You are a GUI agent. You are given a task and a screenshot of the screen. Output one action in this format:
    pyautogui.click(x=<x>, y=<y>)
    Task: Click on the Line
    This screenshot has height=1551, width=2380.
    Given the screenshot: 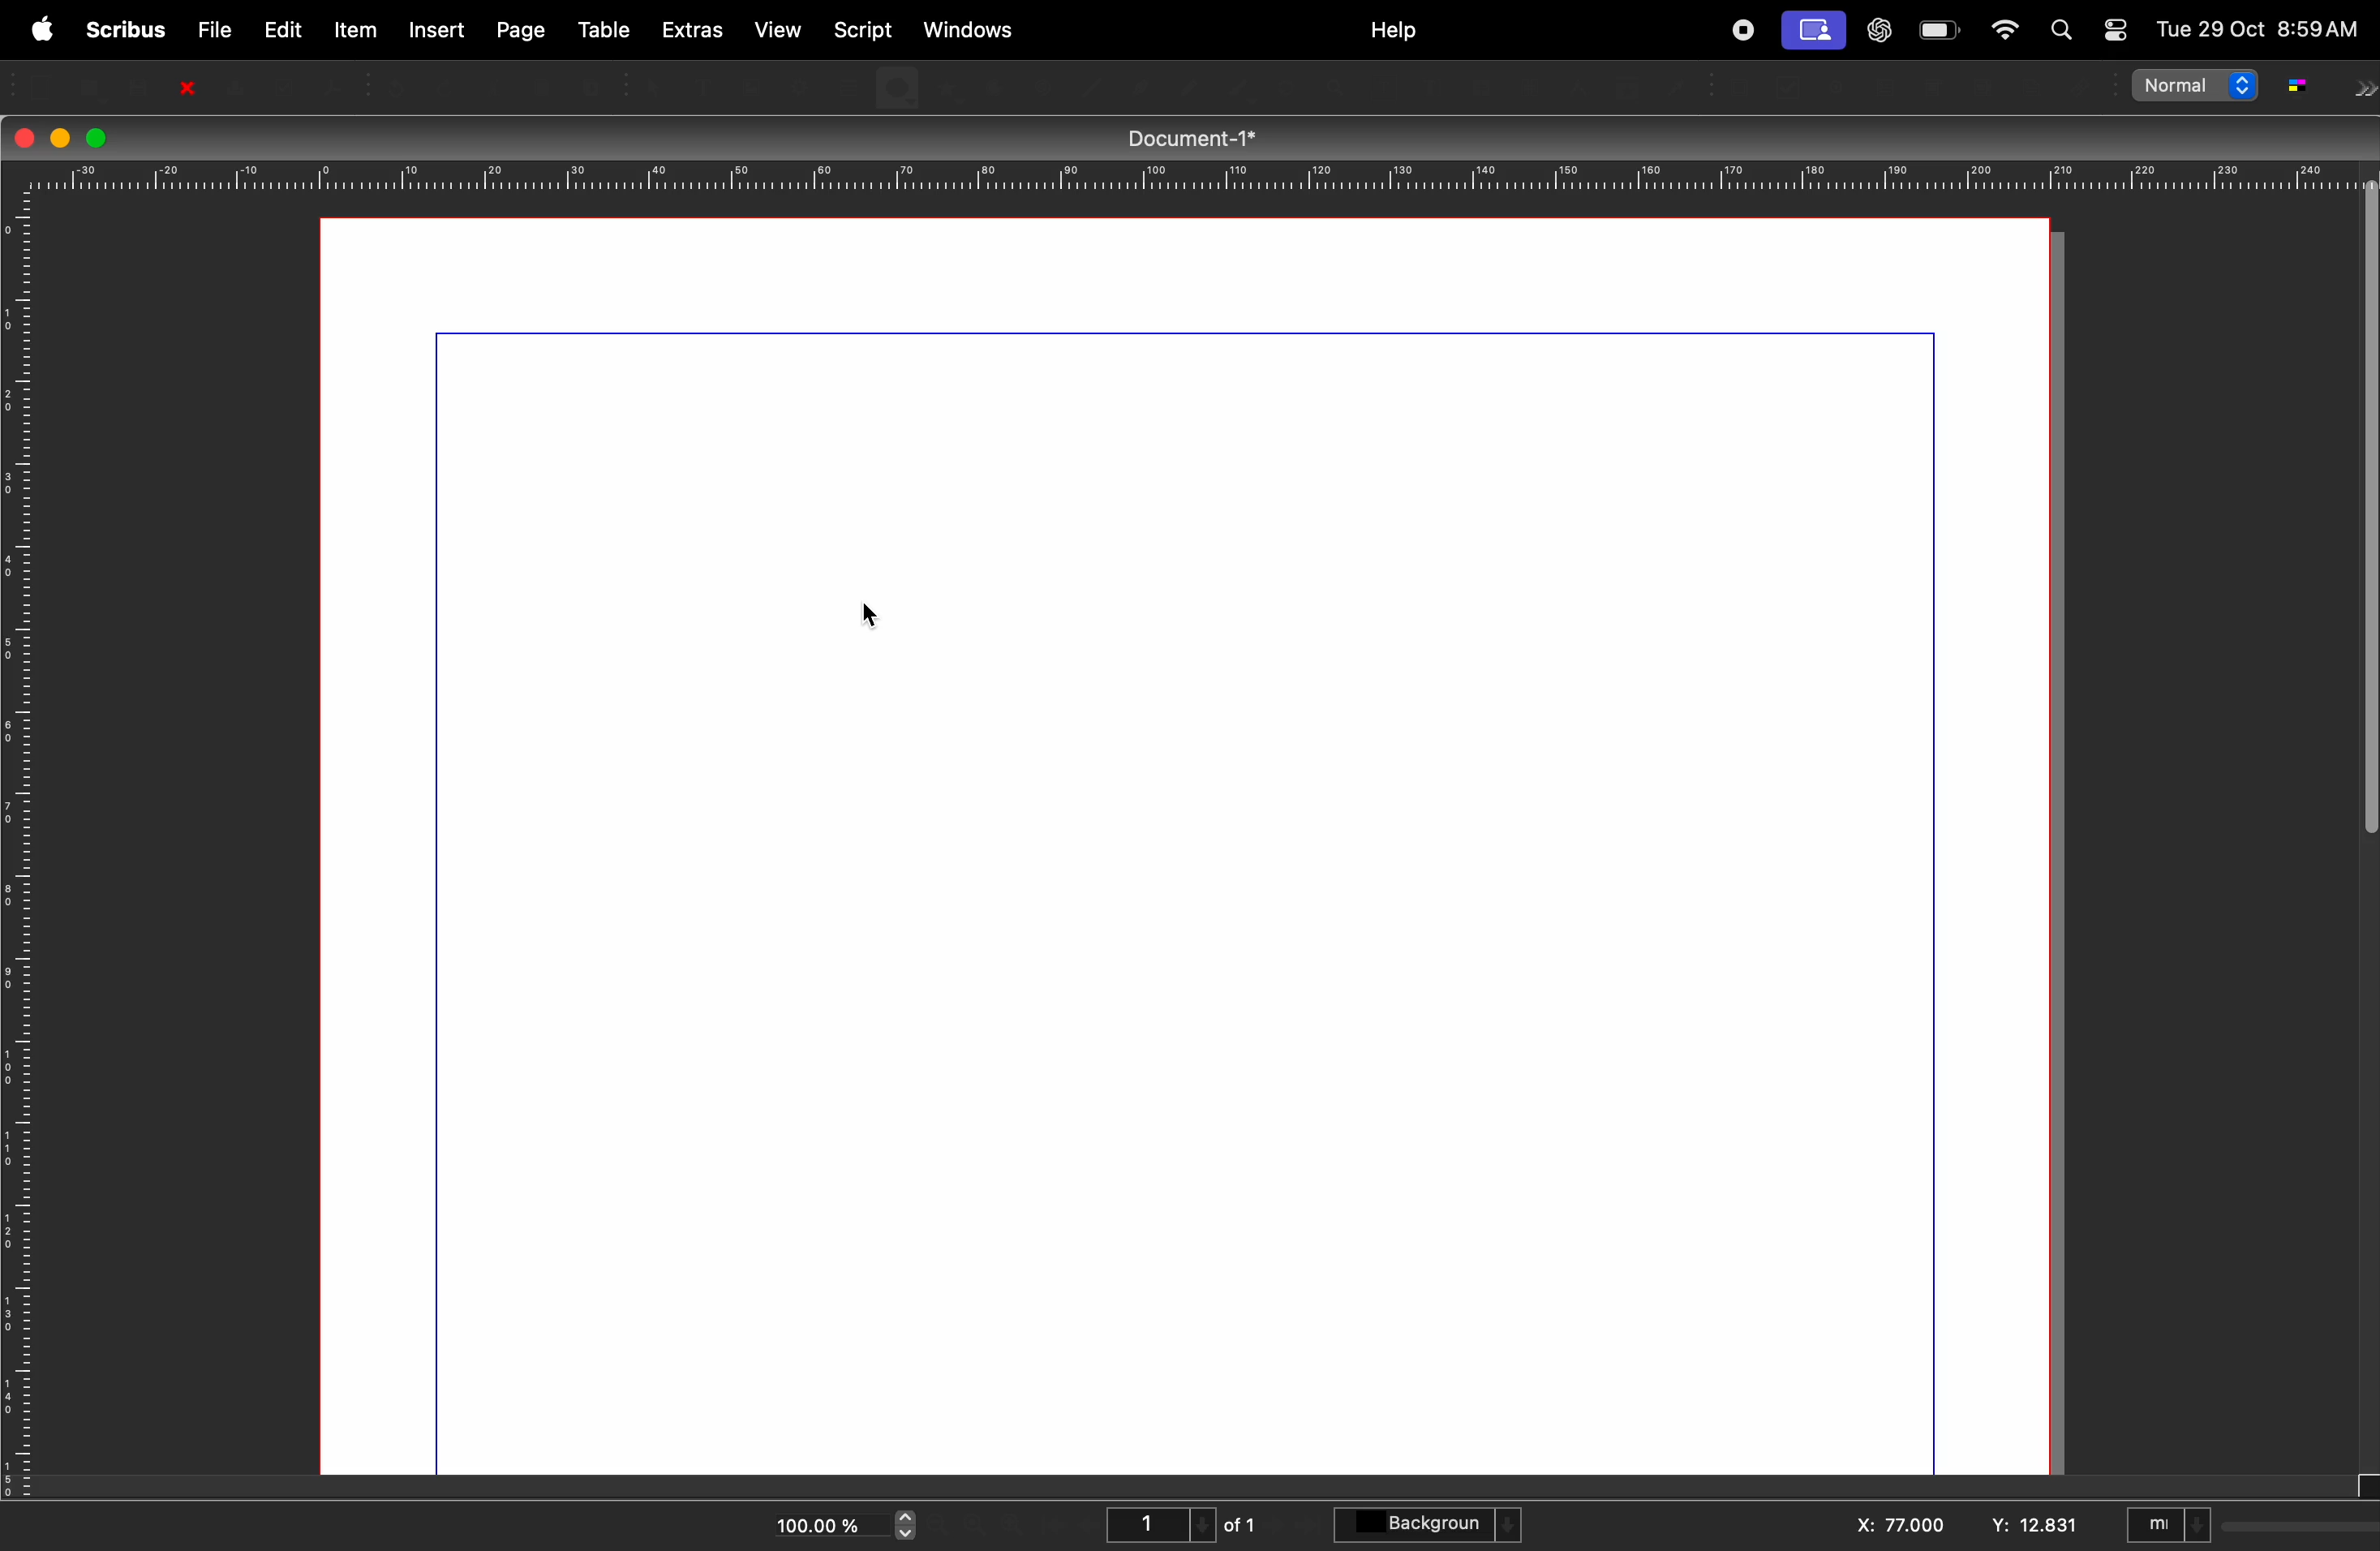 What is the action you would take?
    pyautogui.click(x=1097, y=86)
    